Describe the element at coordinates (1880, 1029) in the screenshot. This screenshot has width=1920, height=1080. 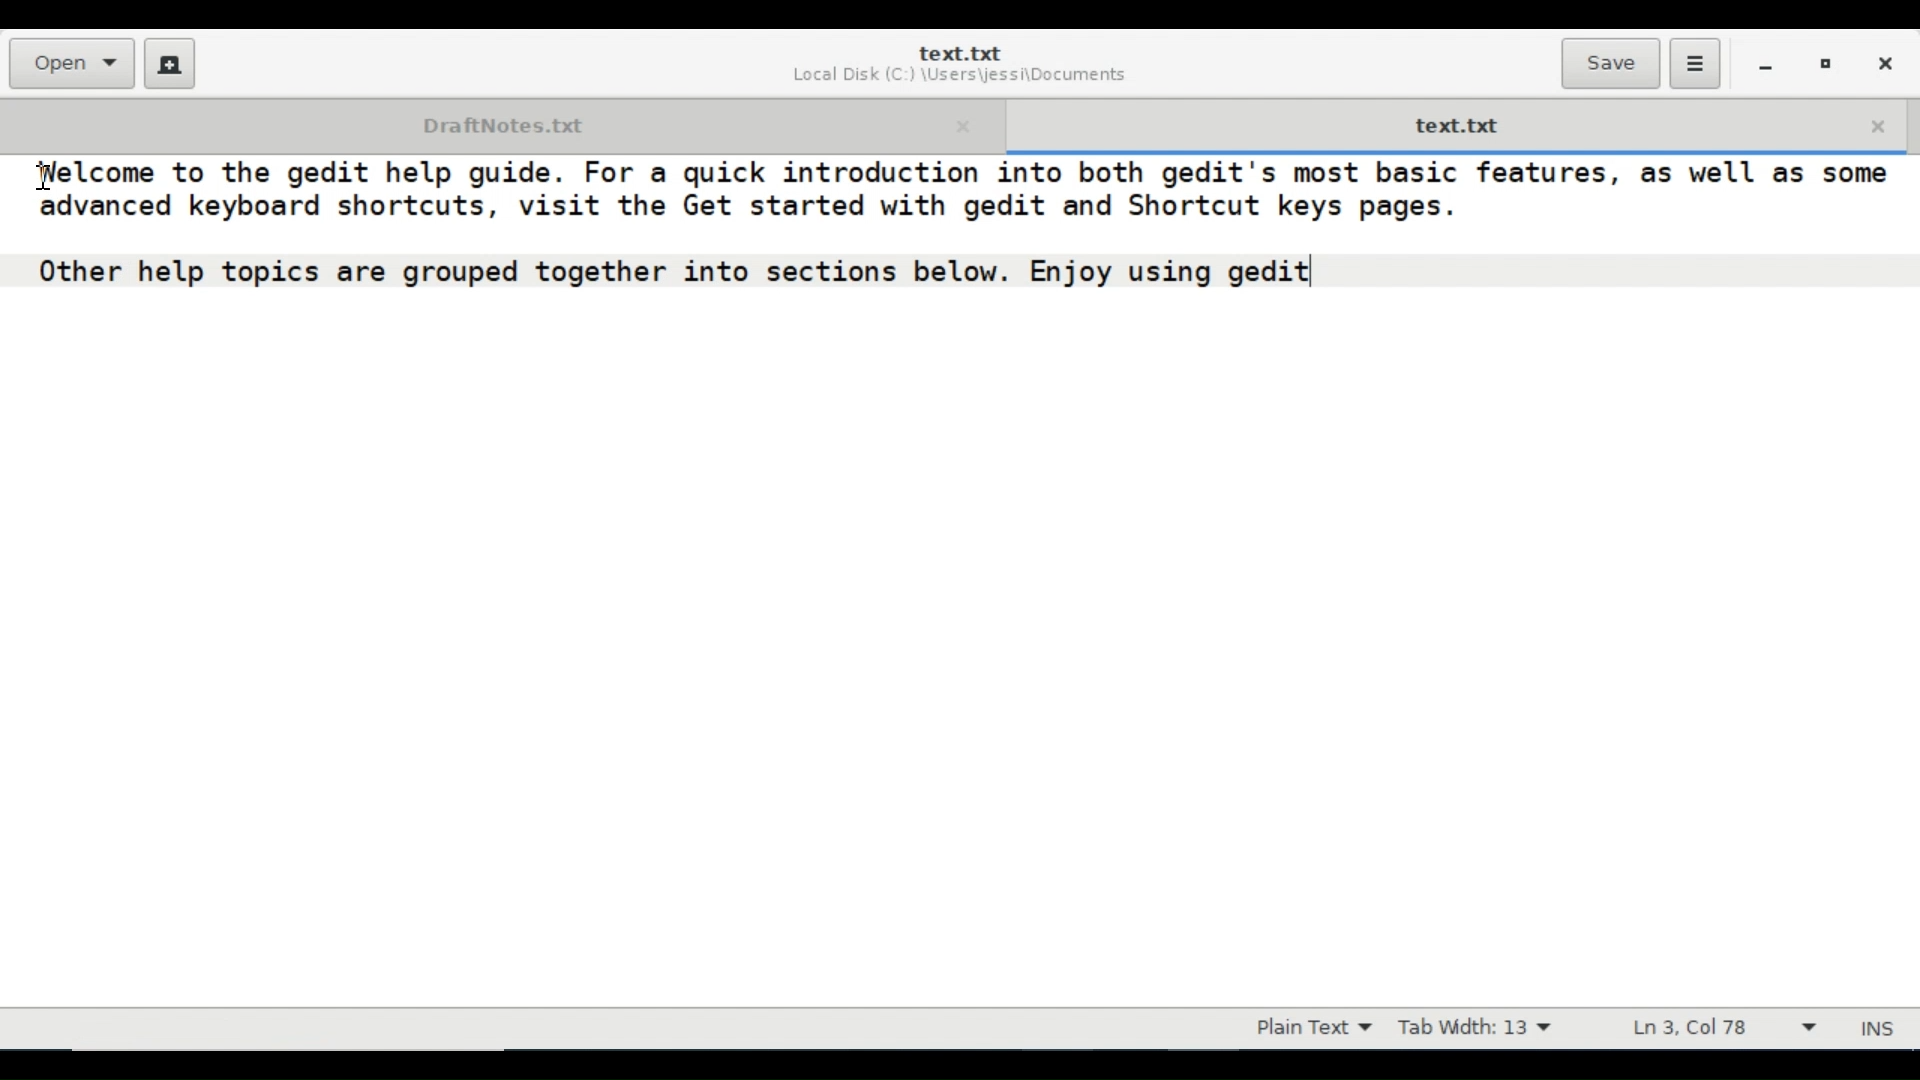
I see `Insert Mode` at that location.